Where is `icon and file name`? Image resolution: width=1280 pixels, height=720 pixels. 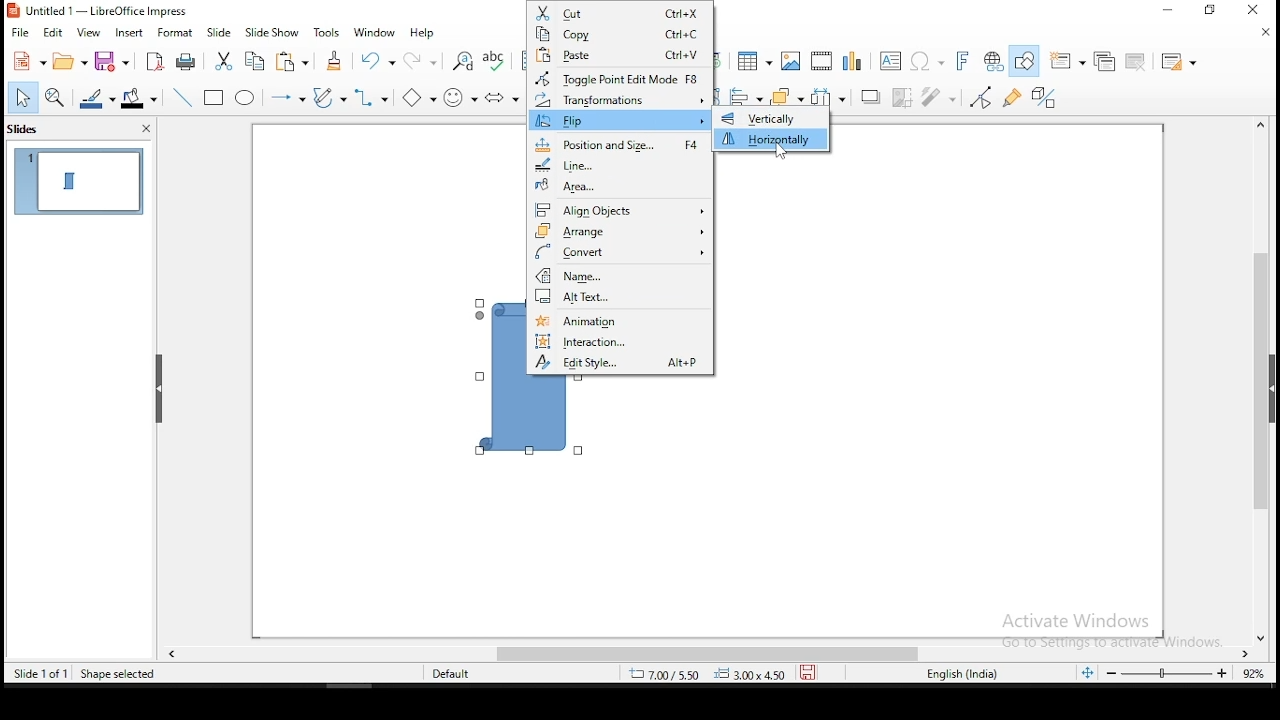 icon and file name is located at coordinates (111, 11).